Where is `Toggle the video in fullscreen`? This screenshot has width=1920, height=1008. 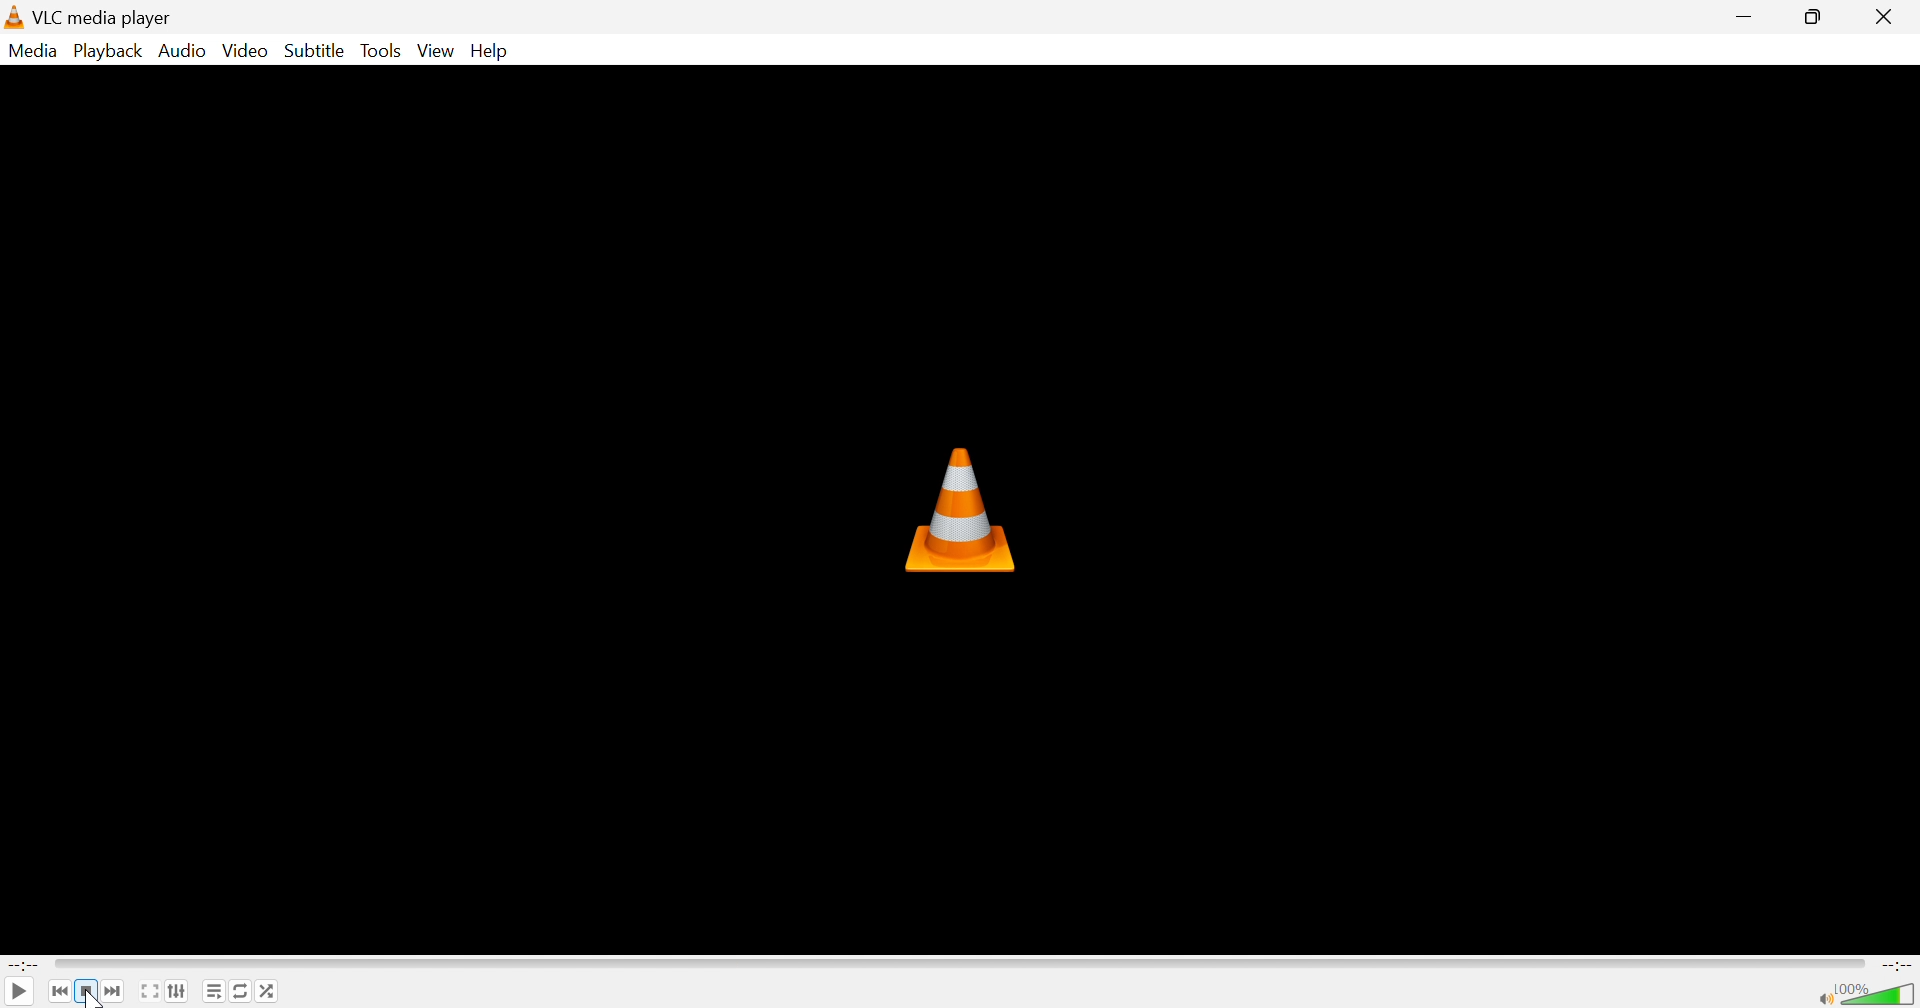
Toggle the video in fullscreen is located at coordinates (150, 990).